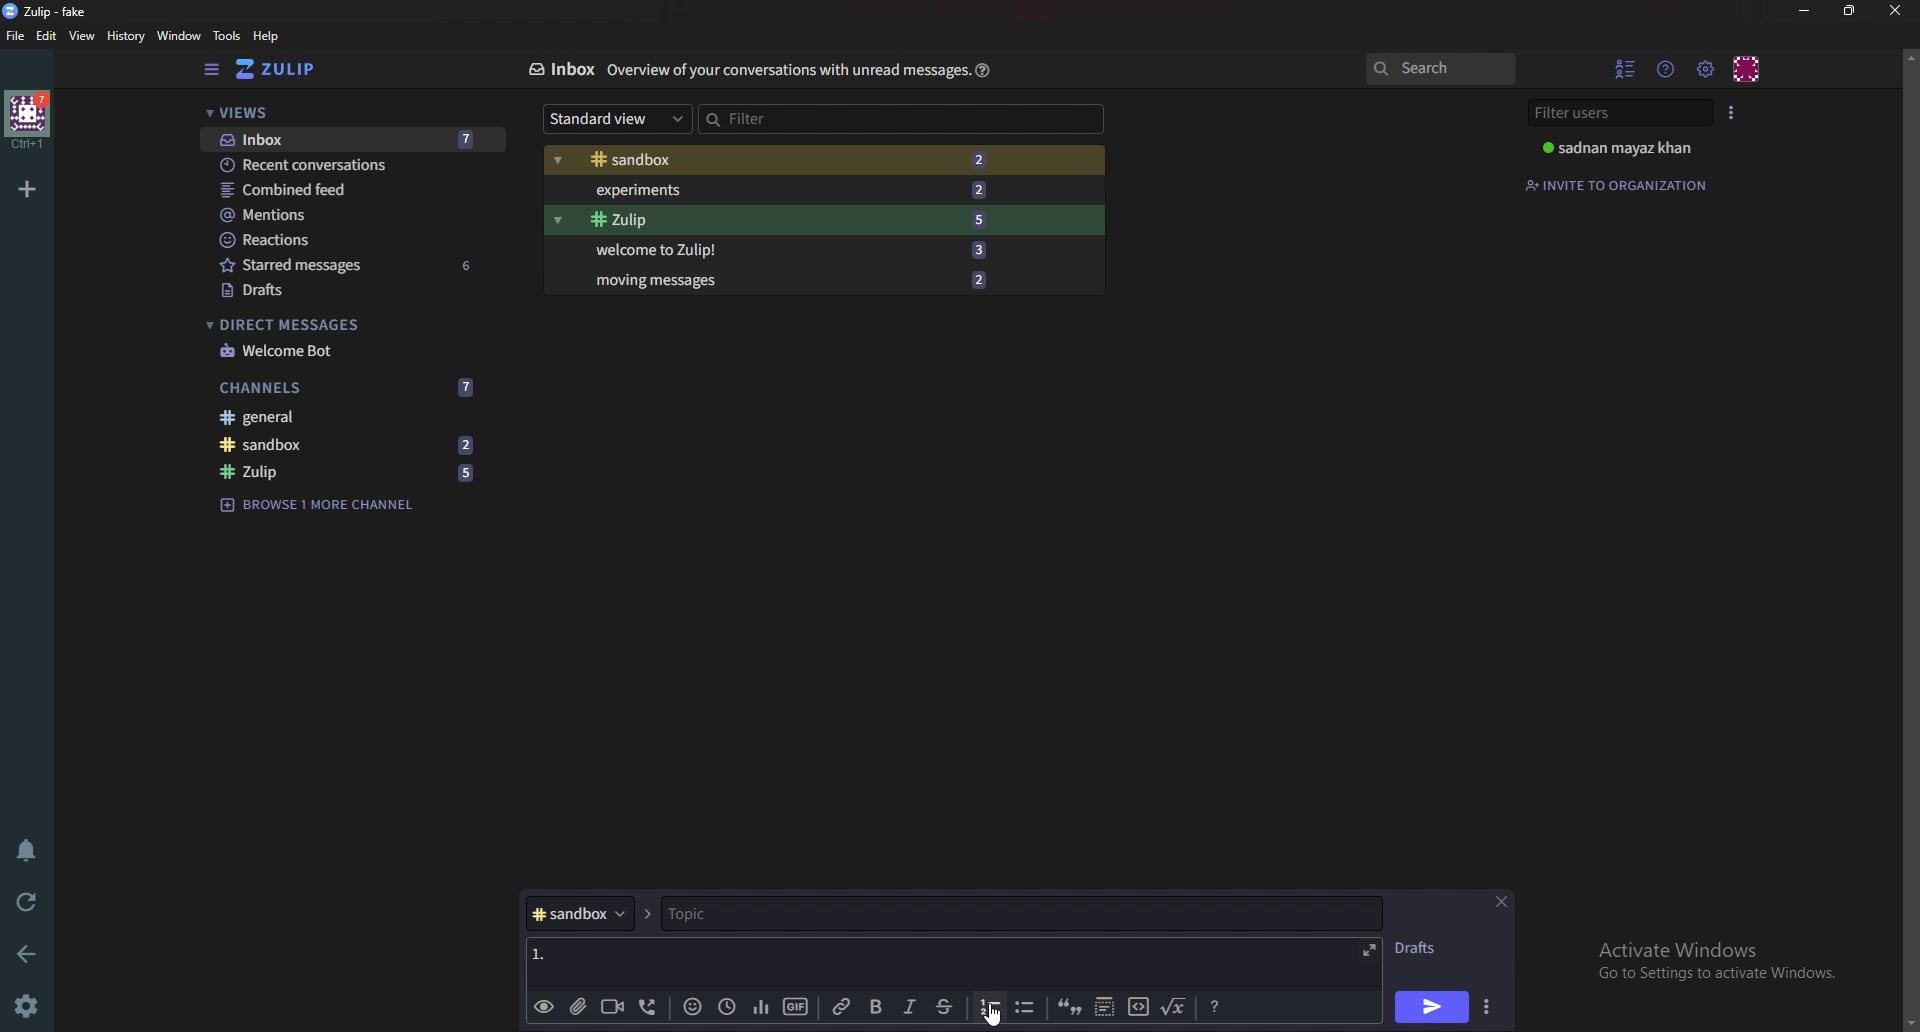 The image size is (1920, 1032). I want to click on topic, so click(758, 914).